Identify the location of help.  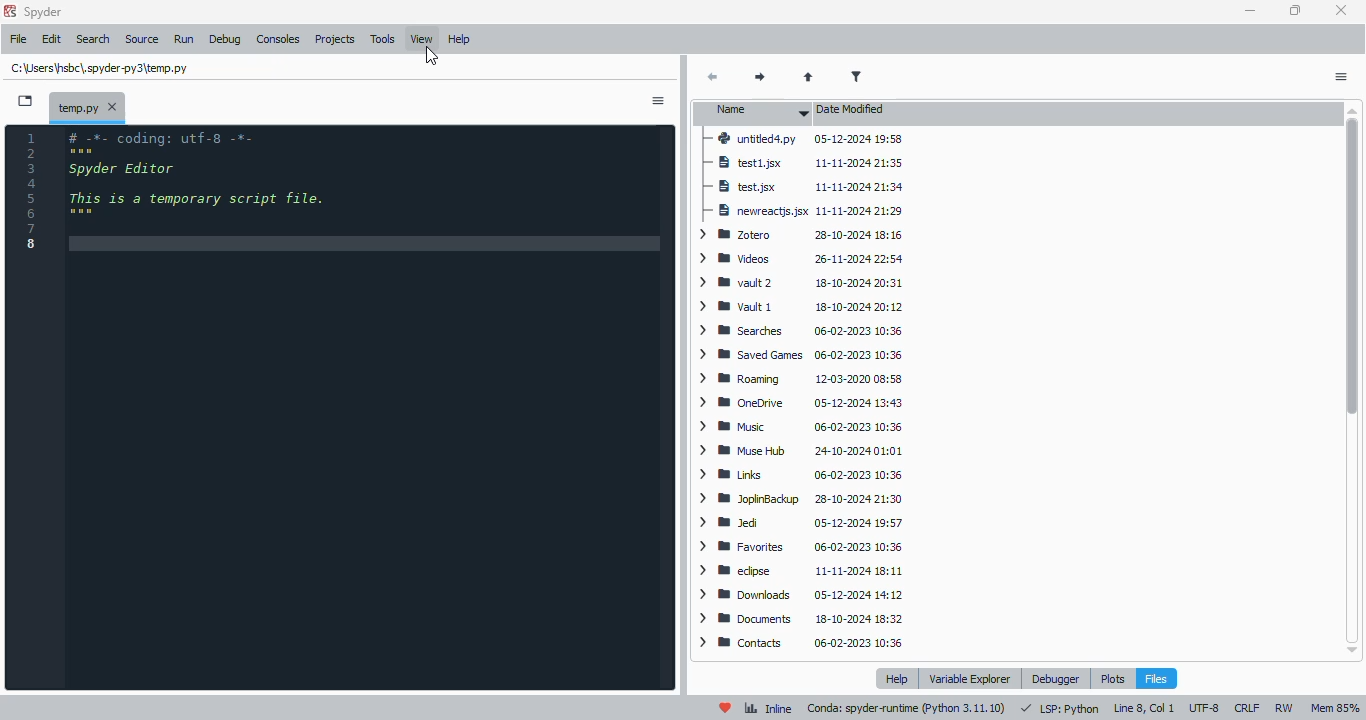
(897, 678).